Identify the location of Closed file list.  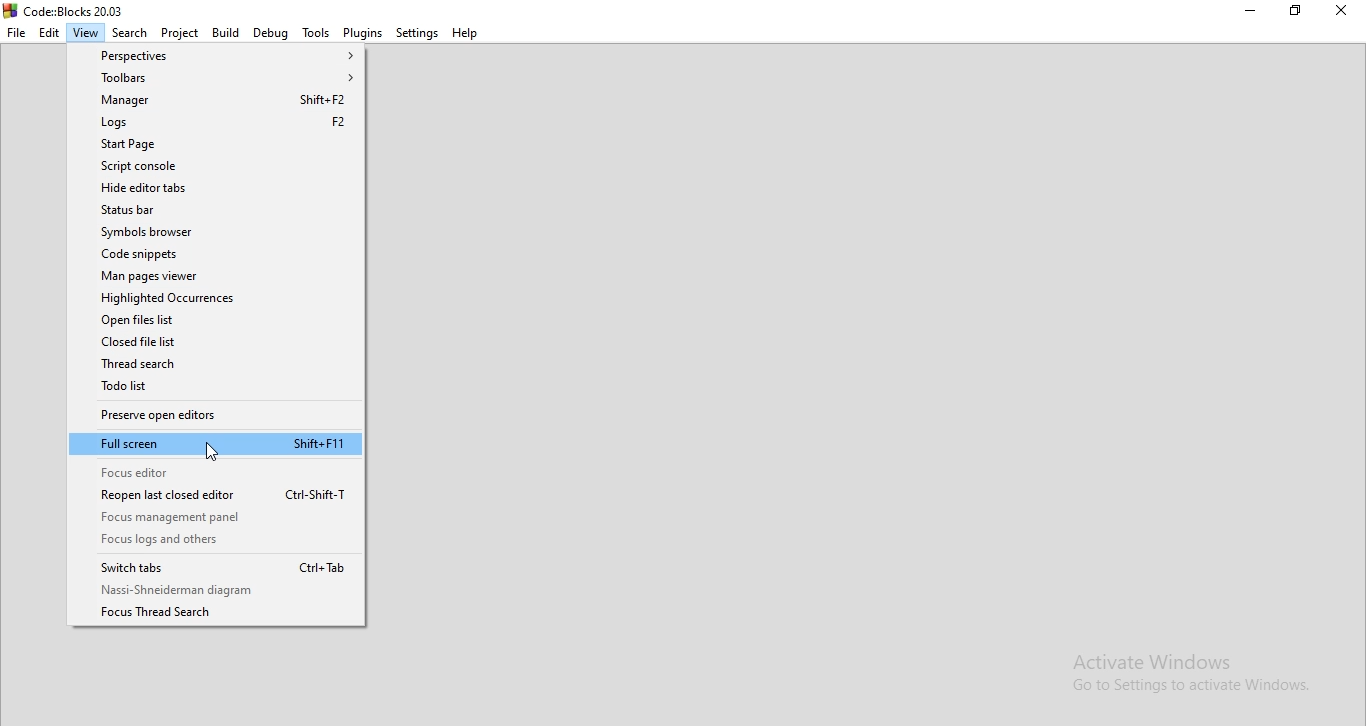
(215, 342).